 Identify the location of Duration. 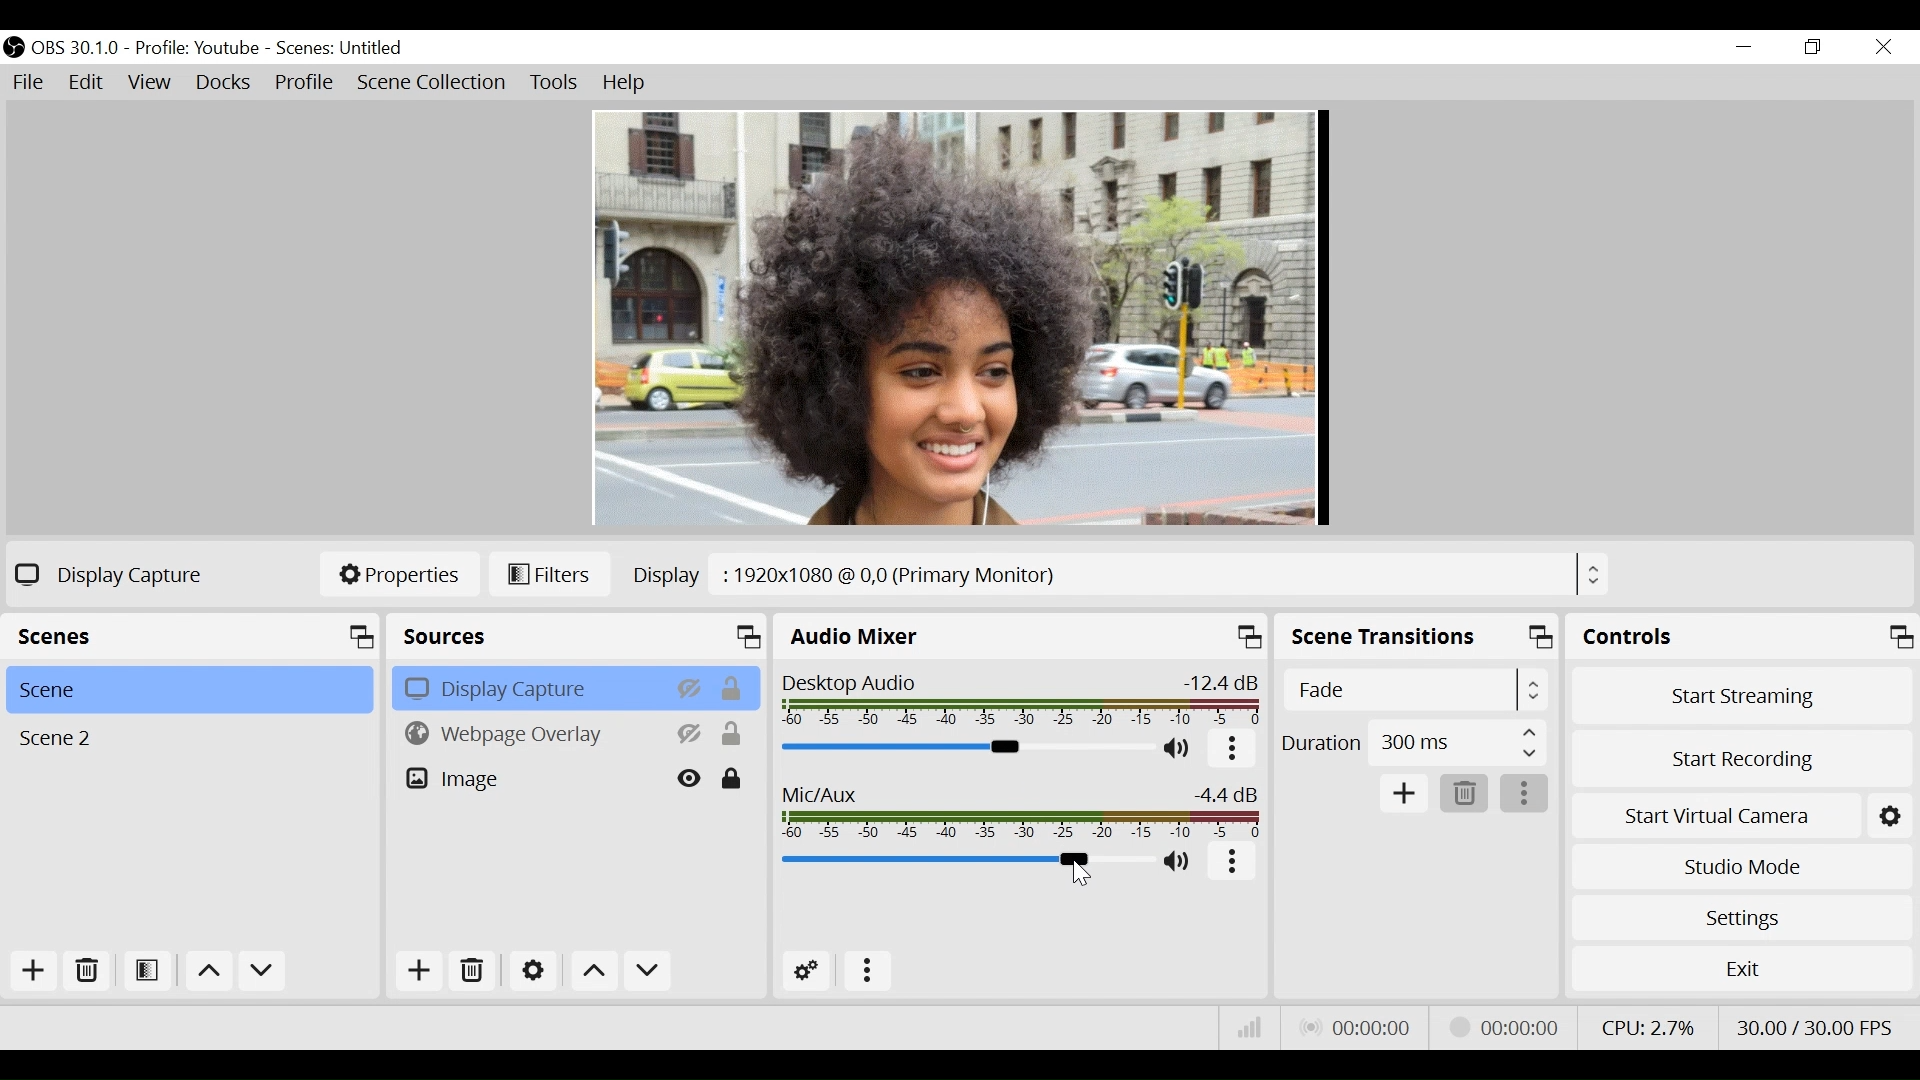
(1412, 744).